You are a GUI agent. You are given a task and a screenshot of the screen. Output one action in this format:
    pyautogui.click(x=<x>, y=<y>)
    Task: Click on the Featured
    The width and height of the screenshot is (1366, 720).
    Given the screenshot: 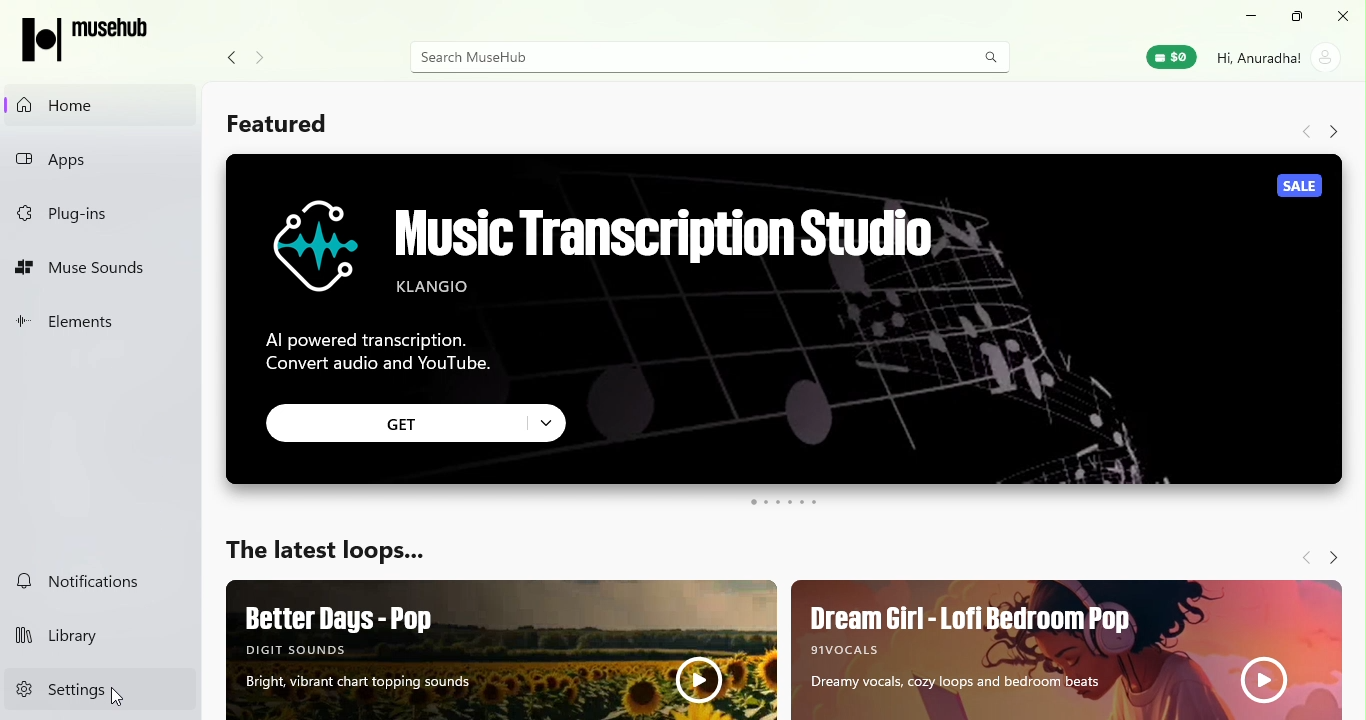 What is the action you would take?
    pyautogui.click(x=278, y=123)
    